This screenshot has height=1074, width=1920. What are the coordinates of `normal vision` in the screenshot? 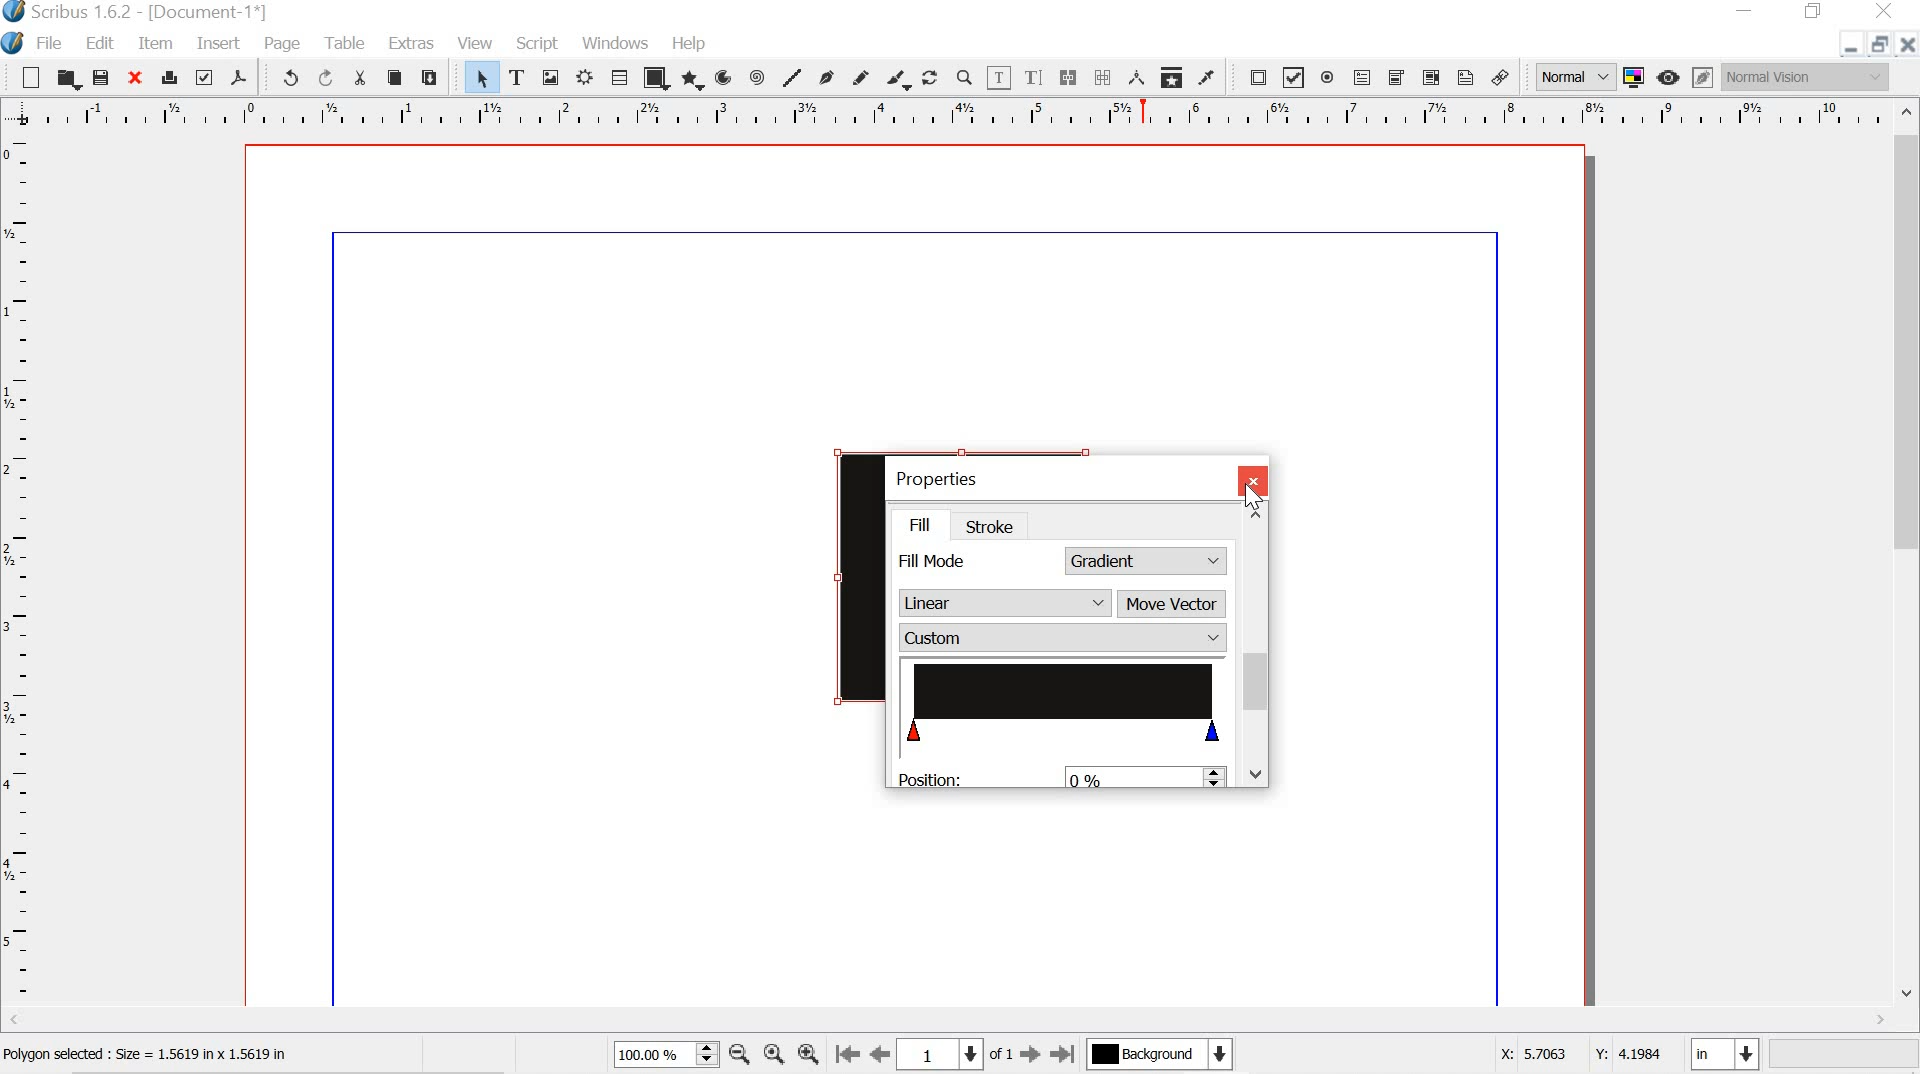 It's located at (1807, 79).